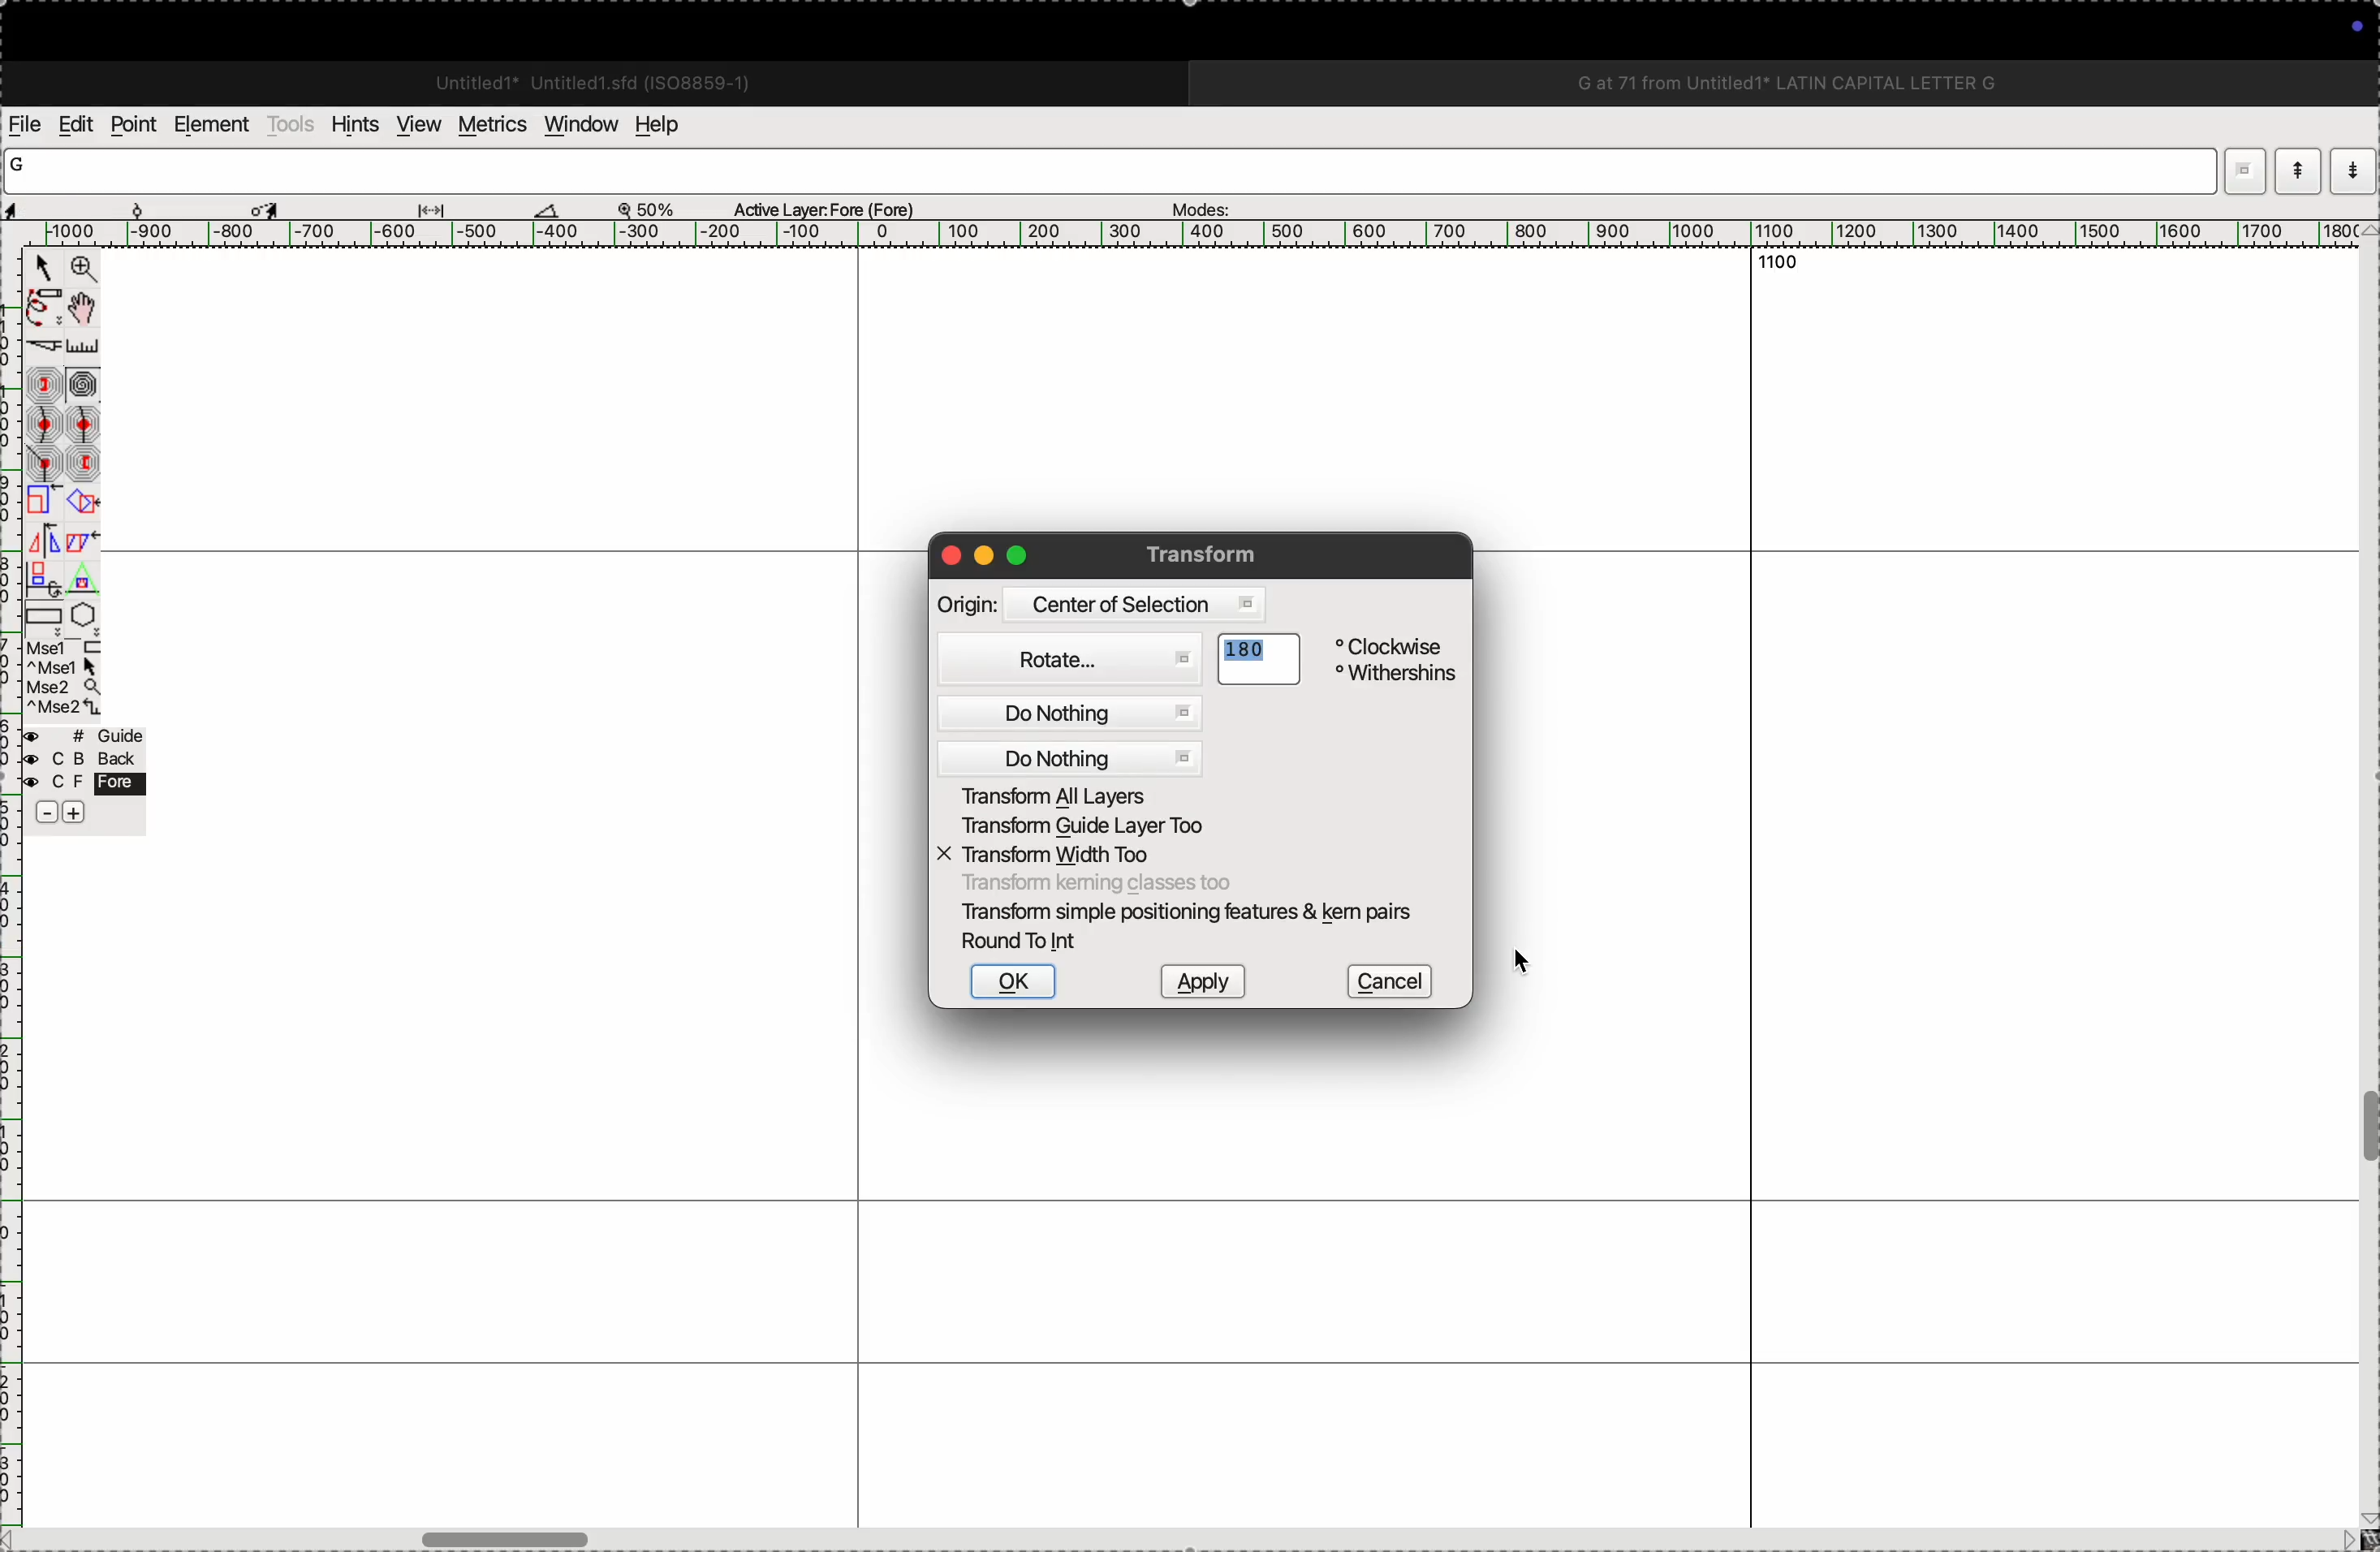  I want to click on Rotate, so click(1069, 661).